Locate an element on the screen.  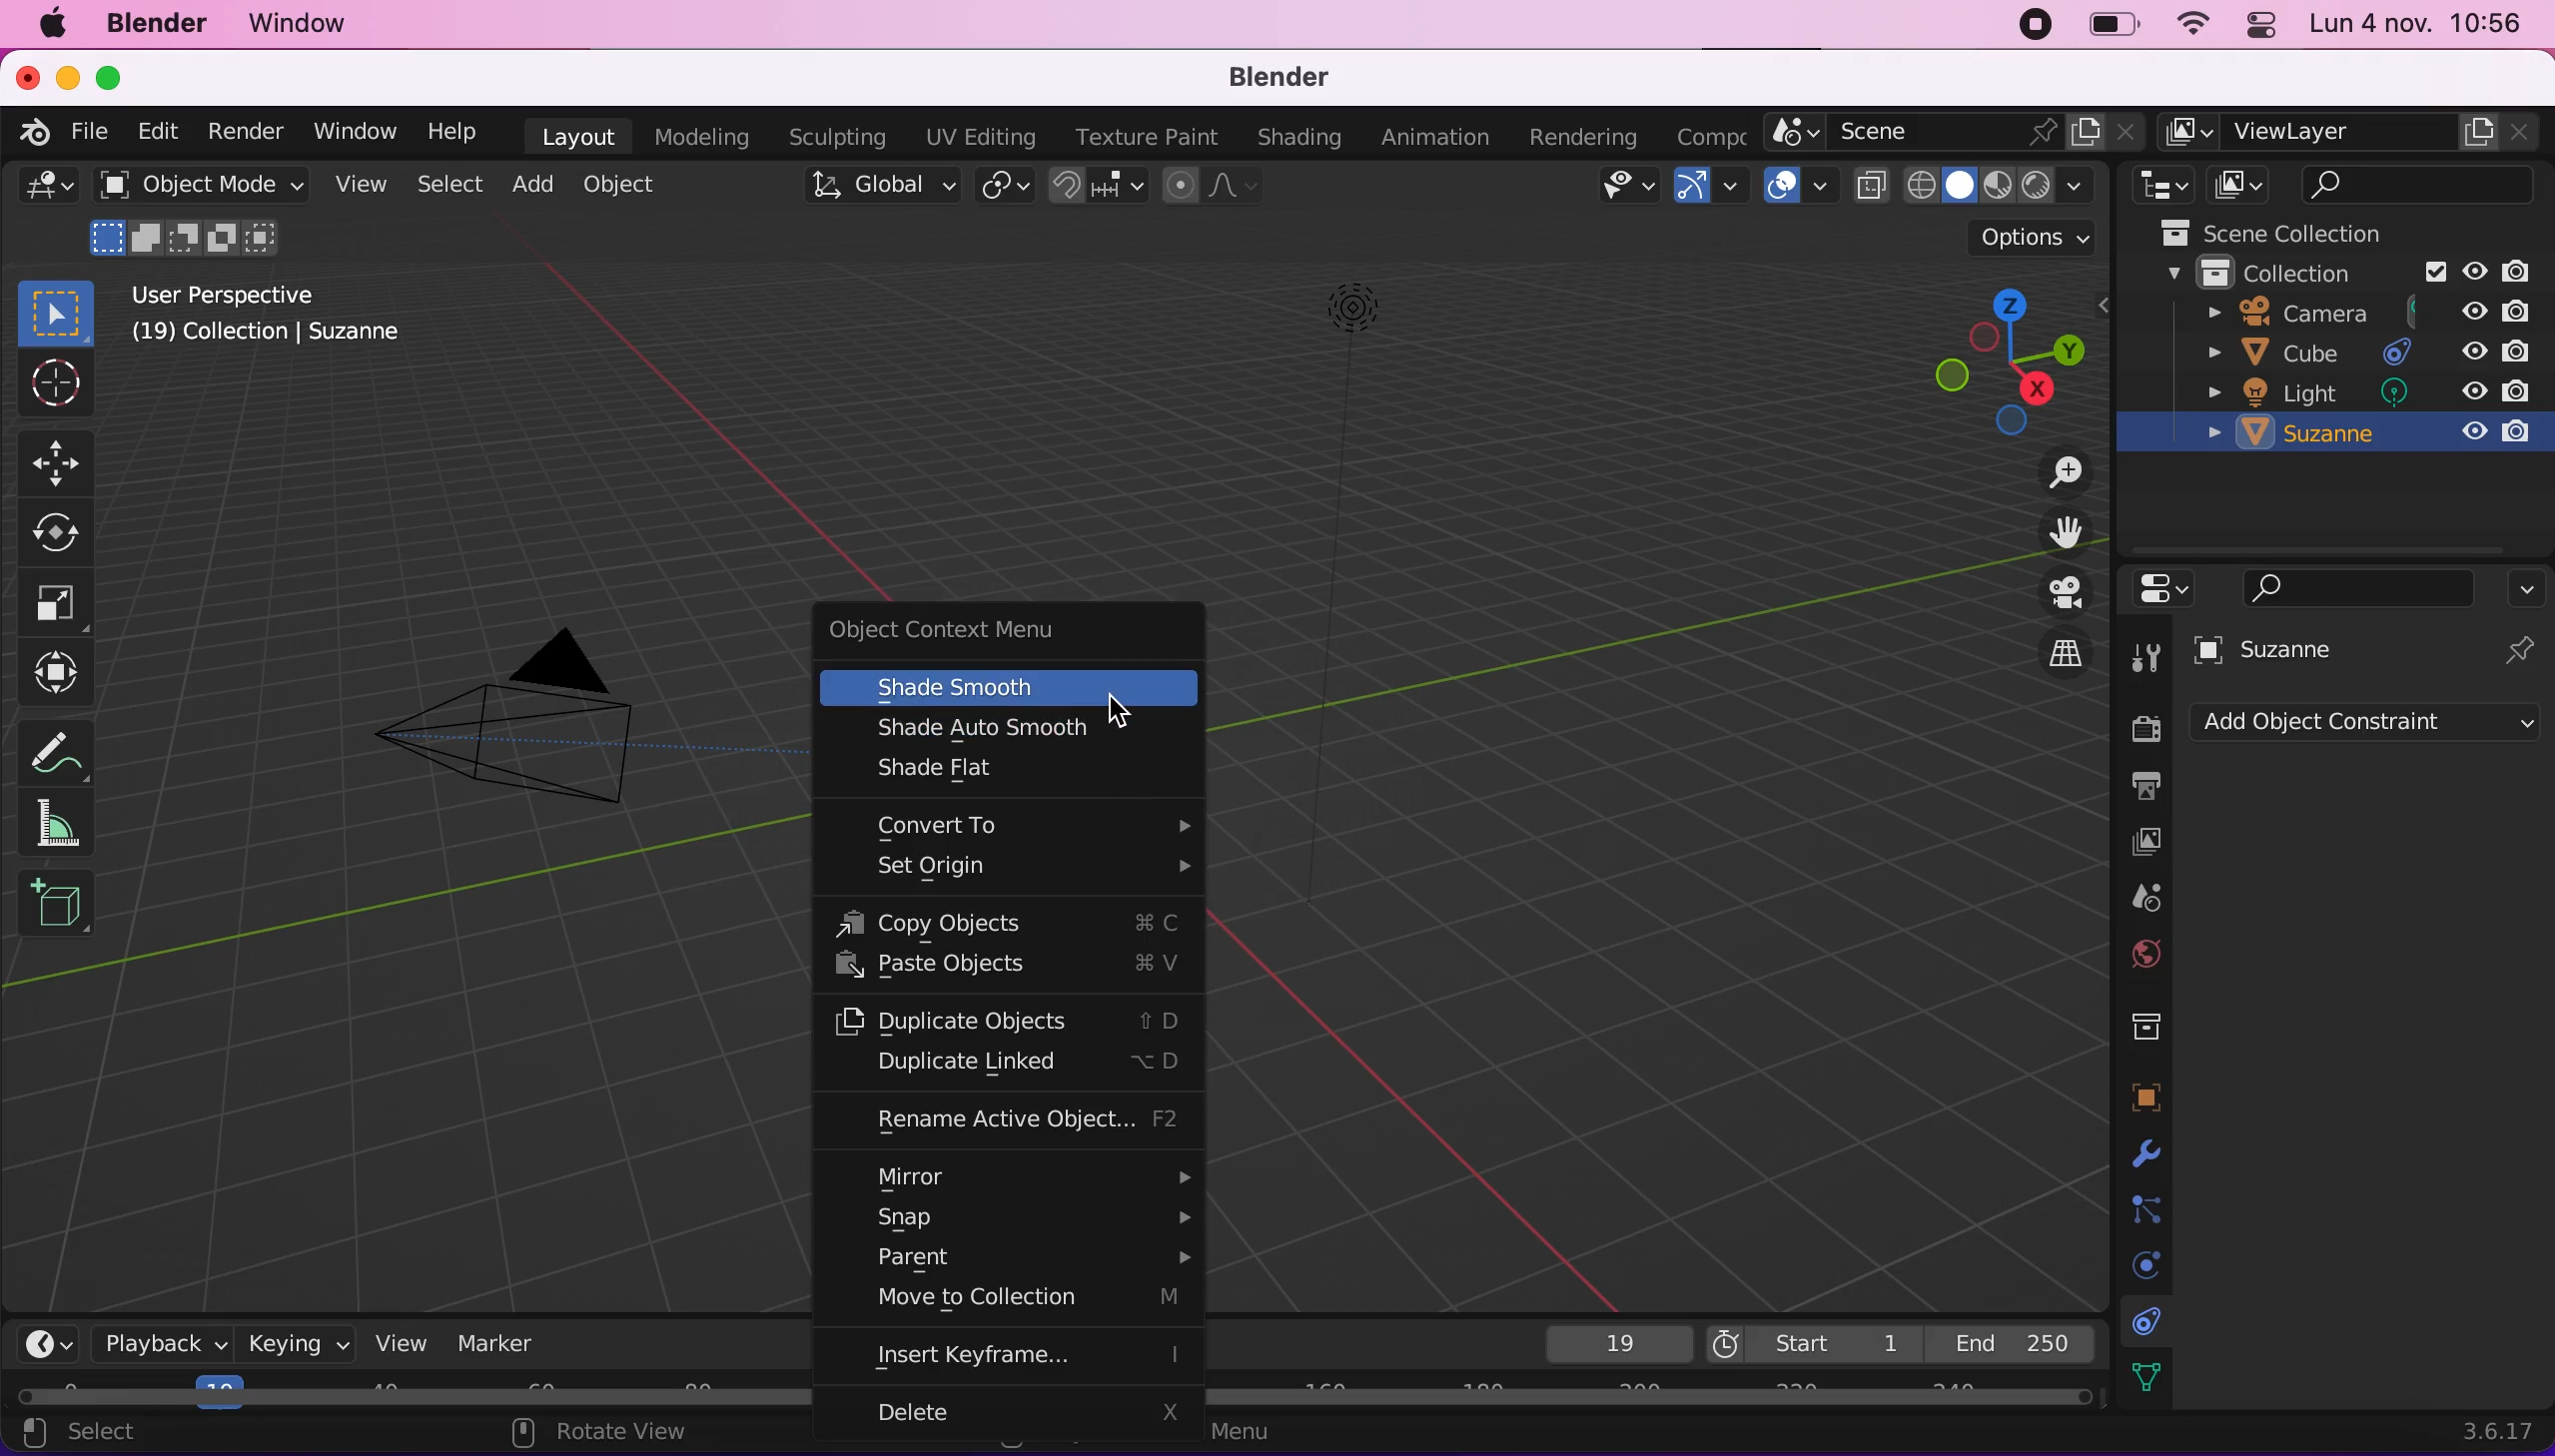
user perspective is located at coordinates (294, 291).